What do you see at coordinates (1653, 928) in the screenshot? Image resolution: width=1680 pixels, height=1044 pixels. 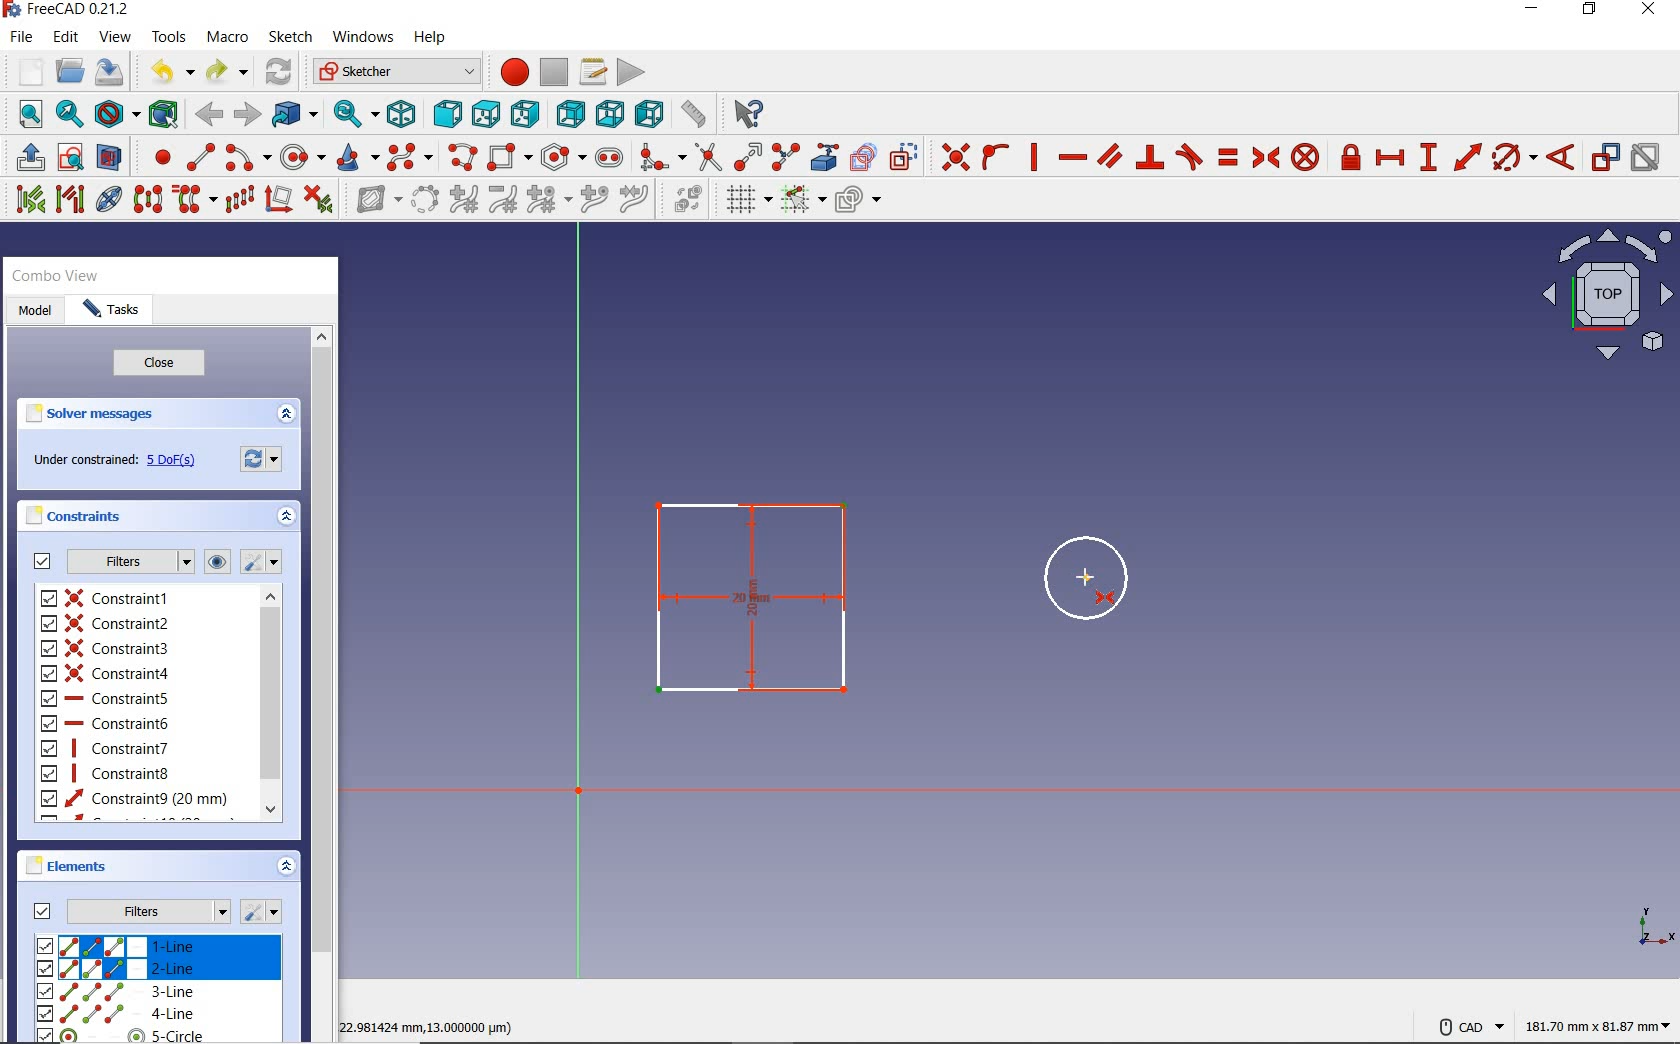 I see `xyz view` at bounding box center [1653, 928].